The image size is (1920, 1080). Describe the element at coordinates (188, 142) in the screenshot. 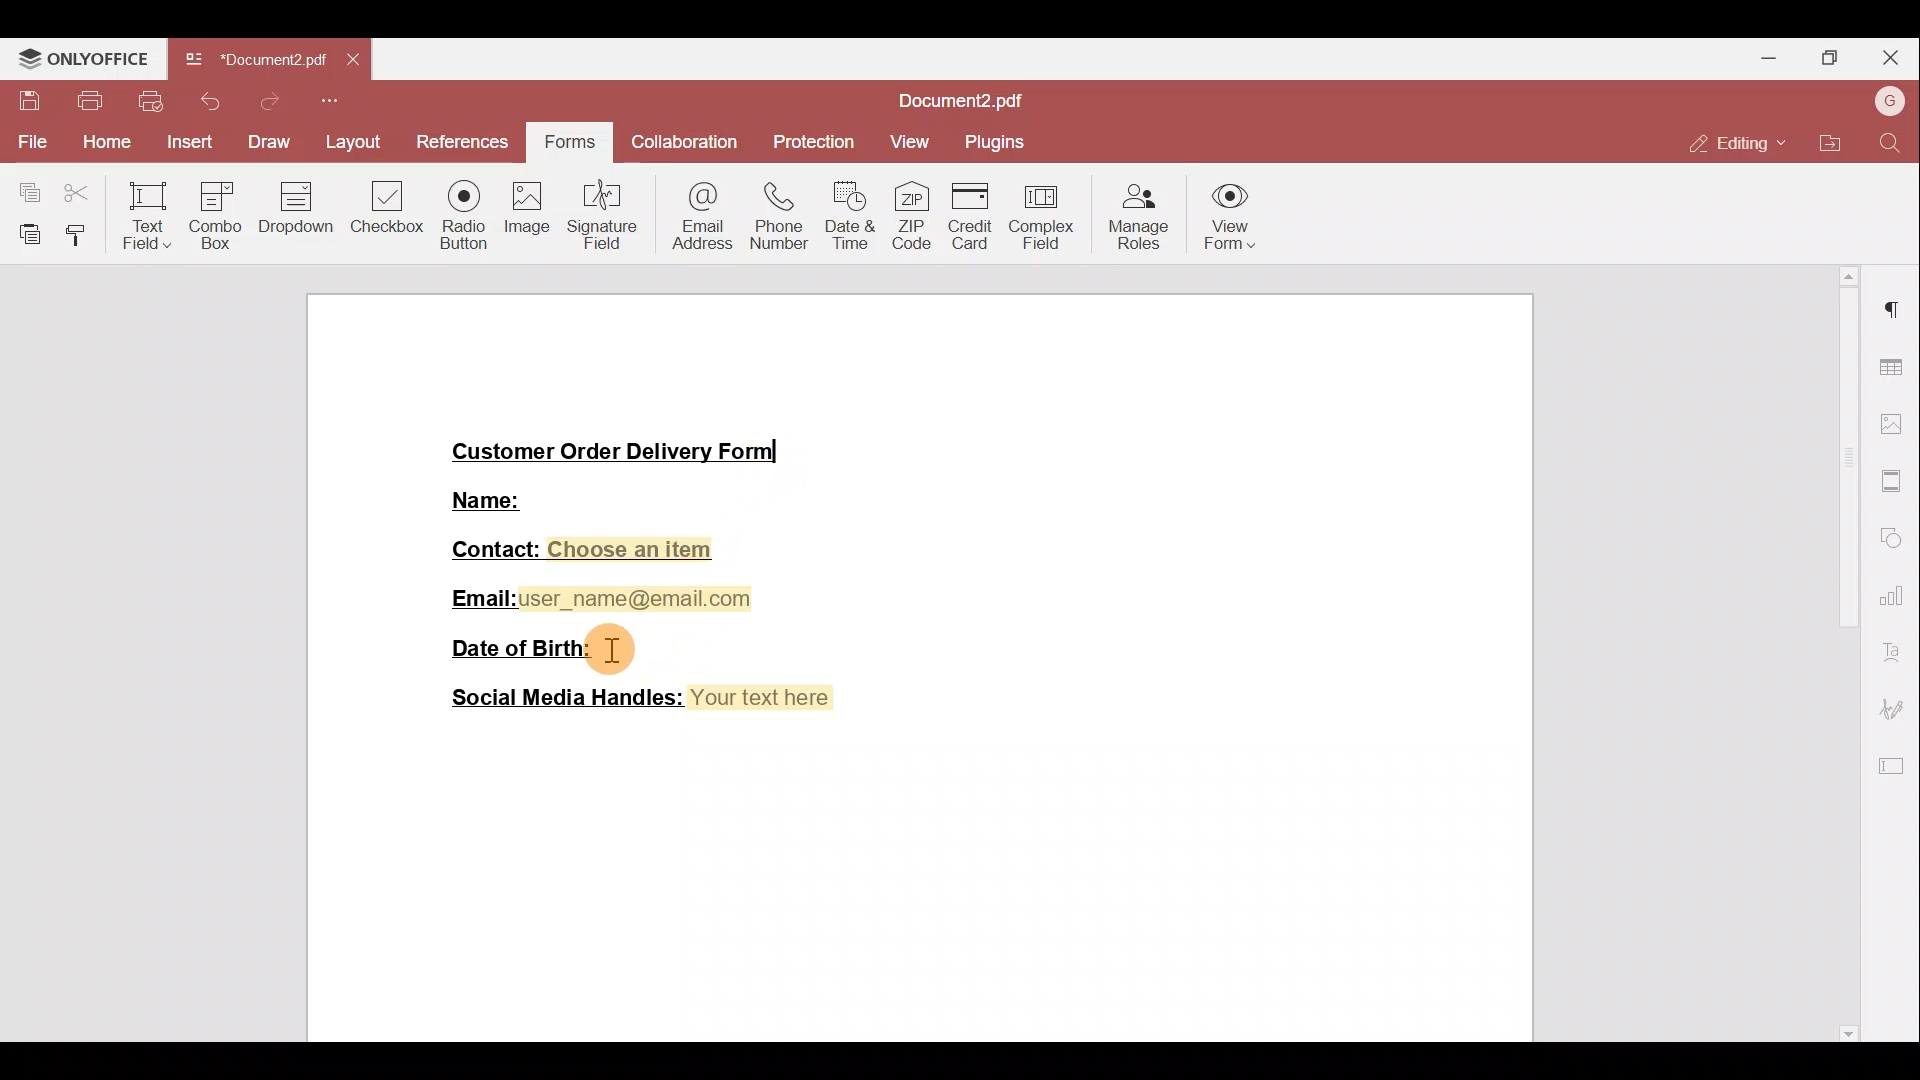

I see `Insert` at that location.